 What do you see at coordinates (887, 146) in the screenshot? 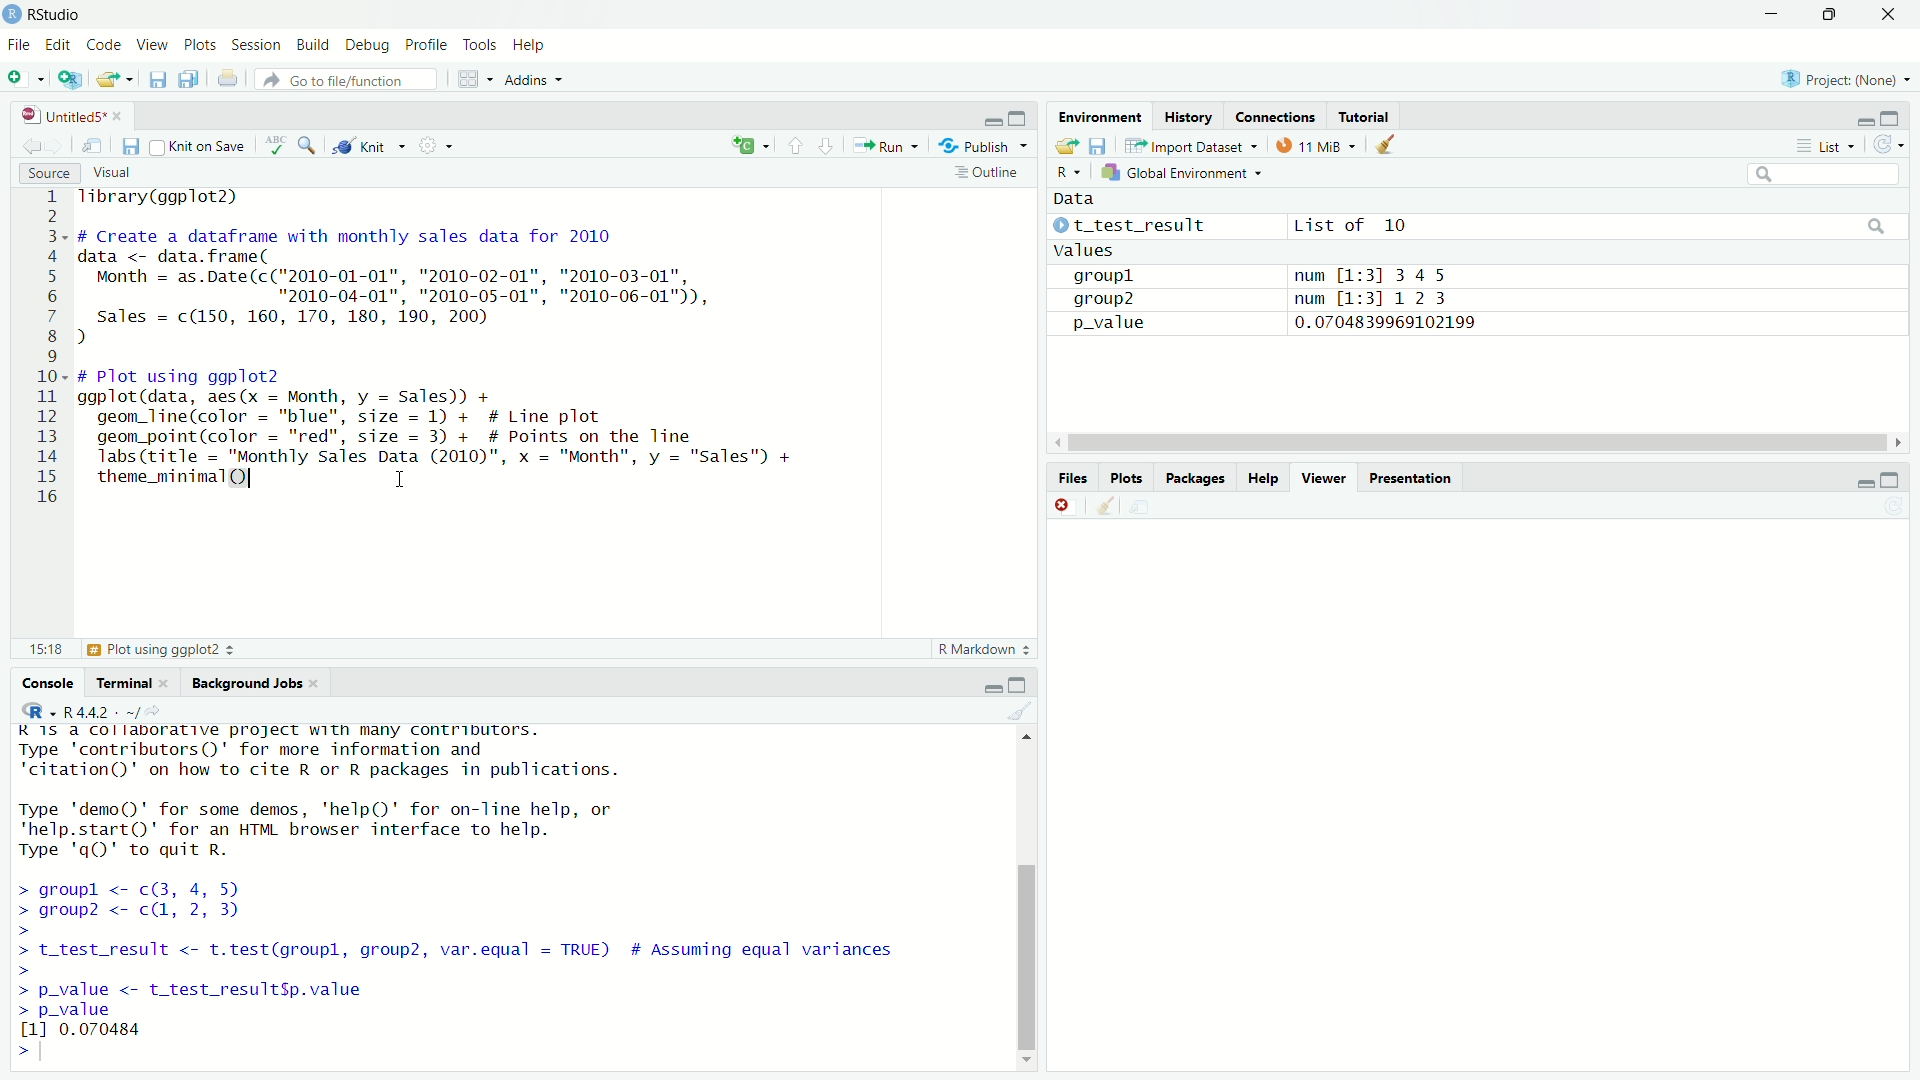
I see `Run ` at bounding box center [887, 146].